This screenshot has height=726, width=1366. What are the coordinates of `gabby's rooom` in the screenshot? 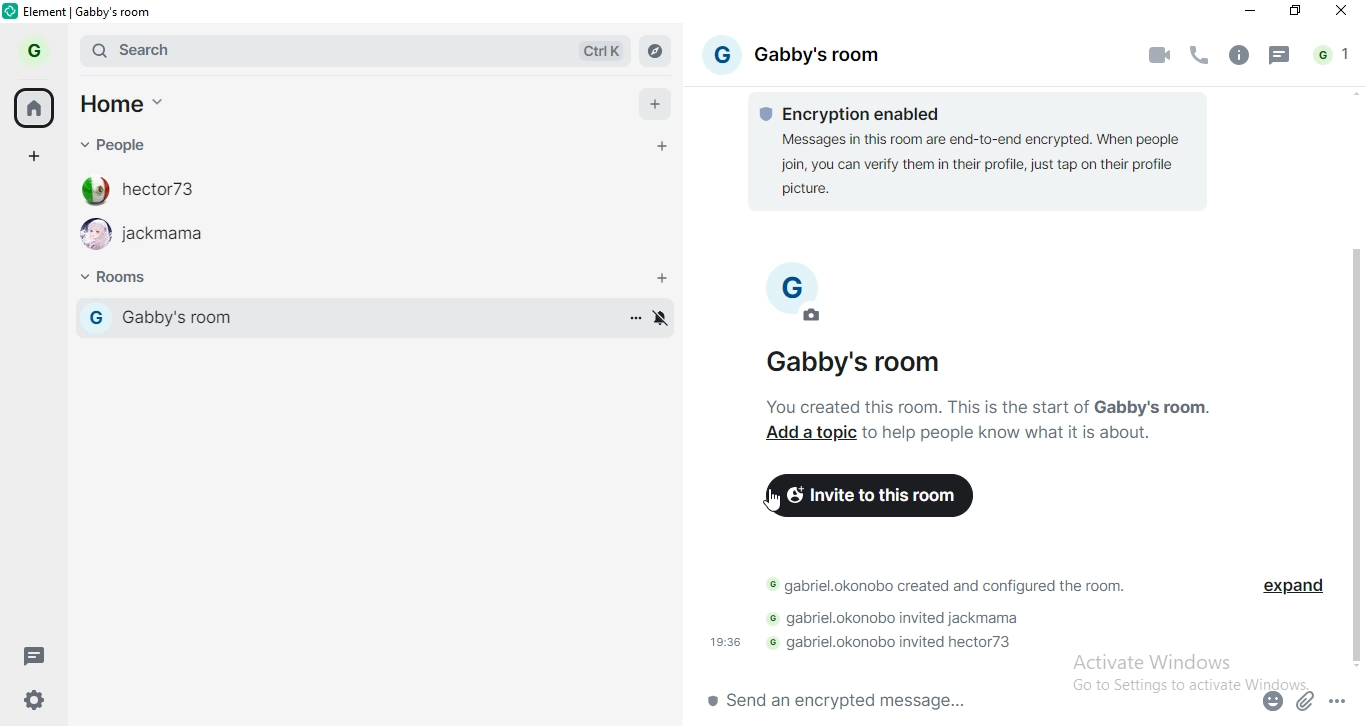 It's located at (832, 56).